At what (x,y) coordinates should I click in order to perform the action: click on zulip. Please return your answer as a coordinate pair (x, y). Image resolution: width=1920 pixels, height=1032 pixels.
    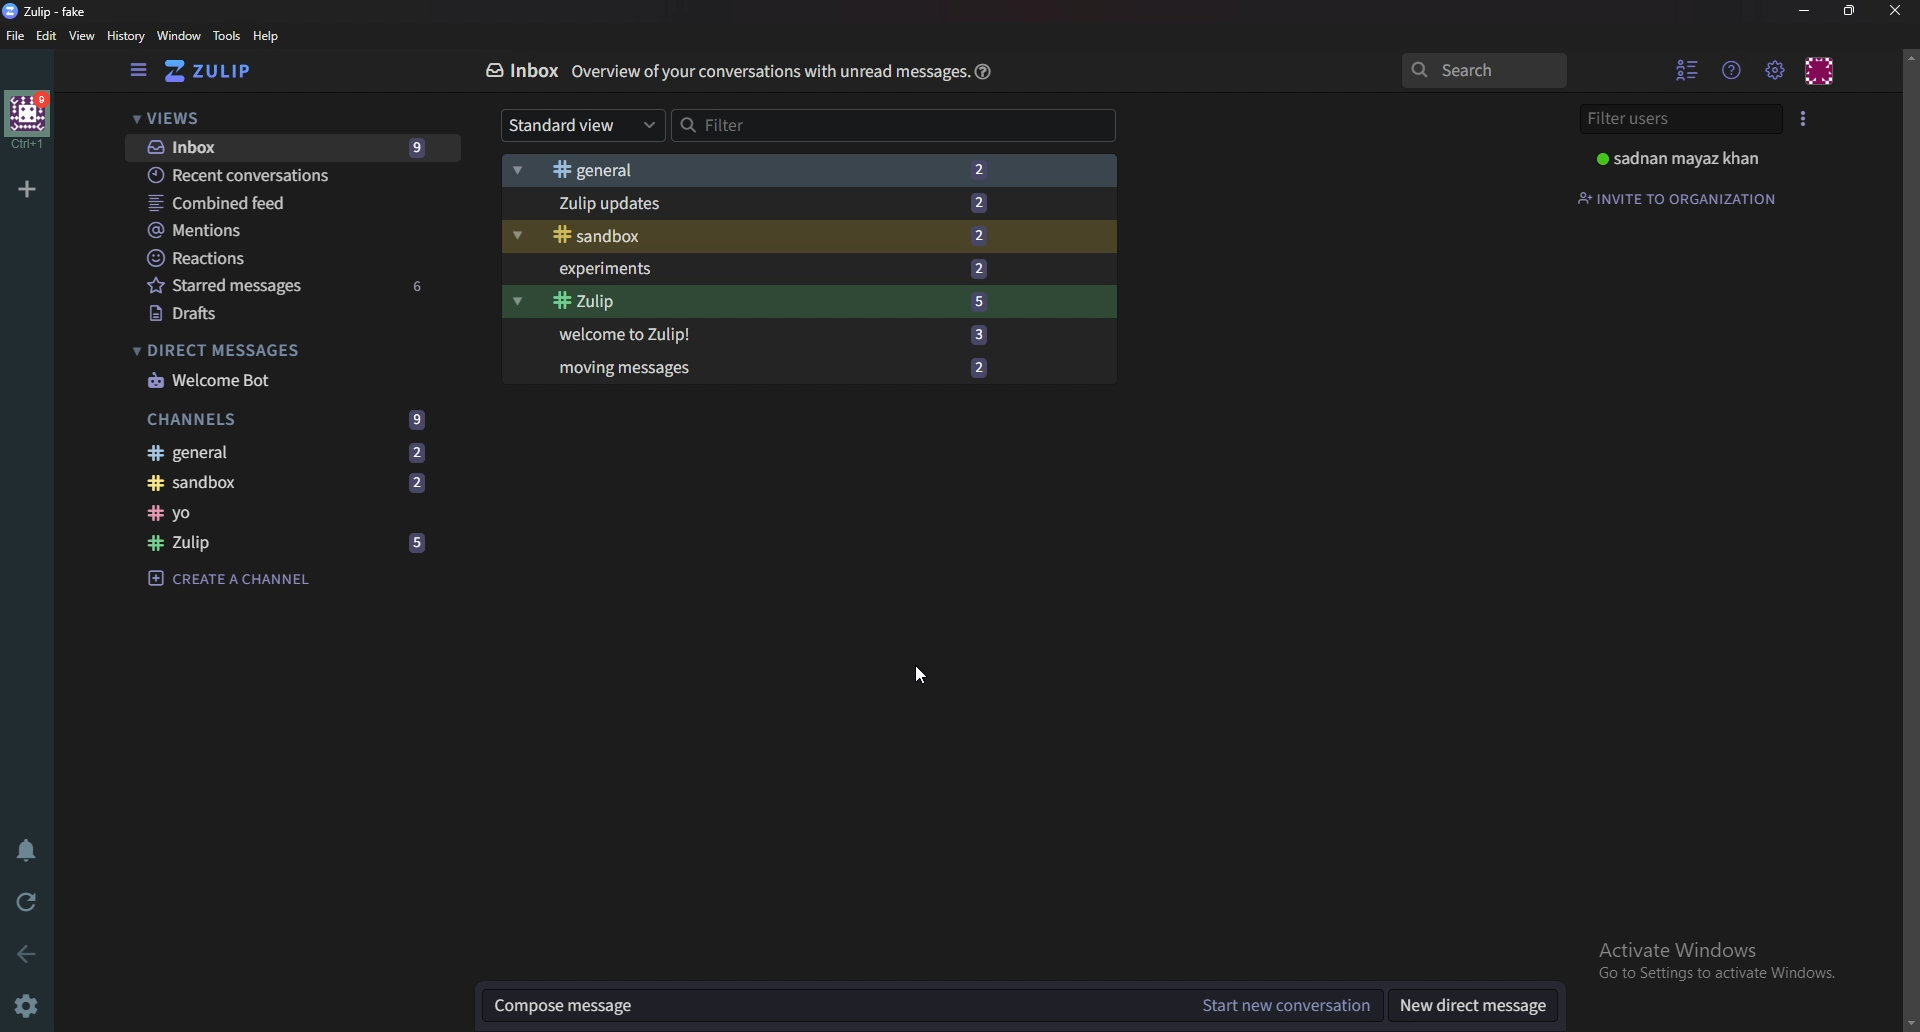
    Looking at the image, I should click on (50, 13).